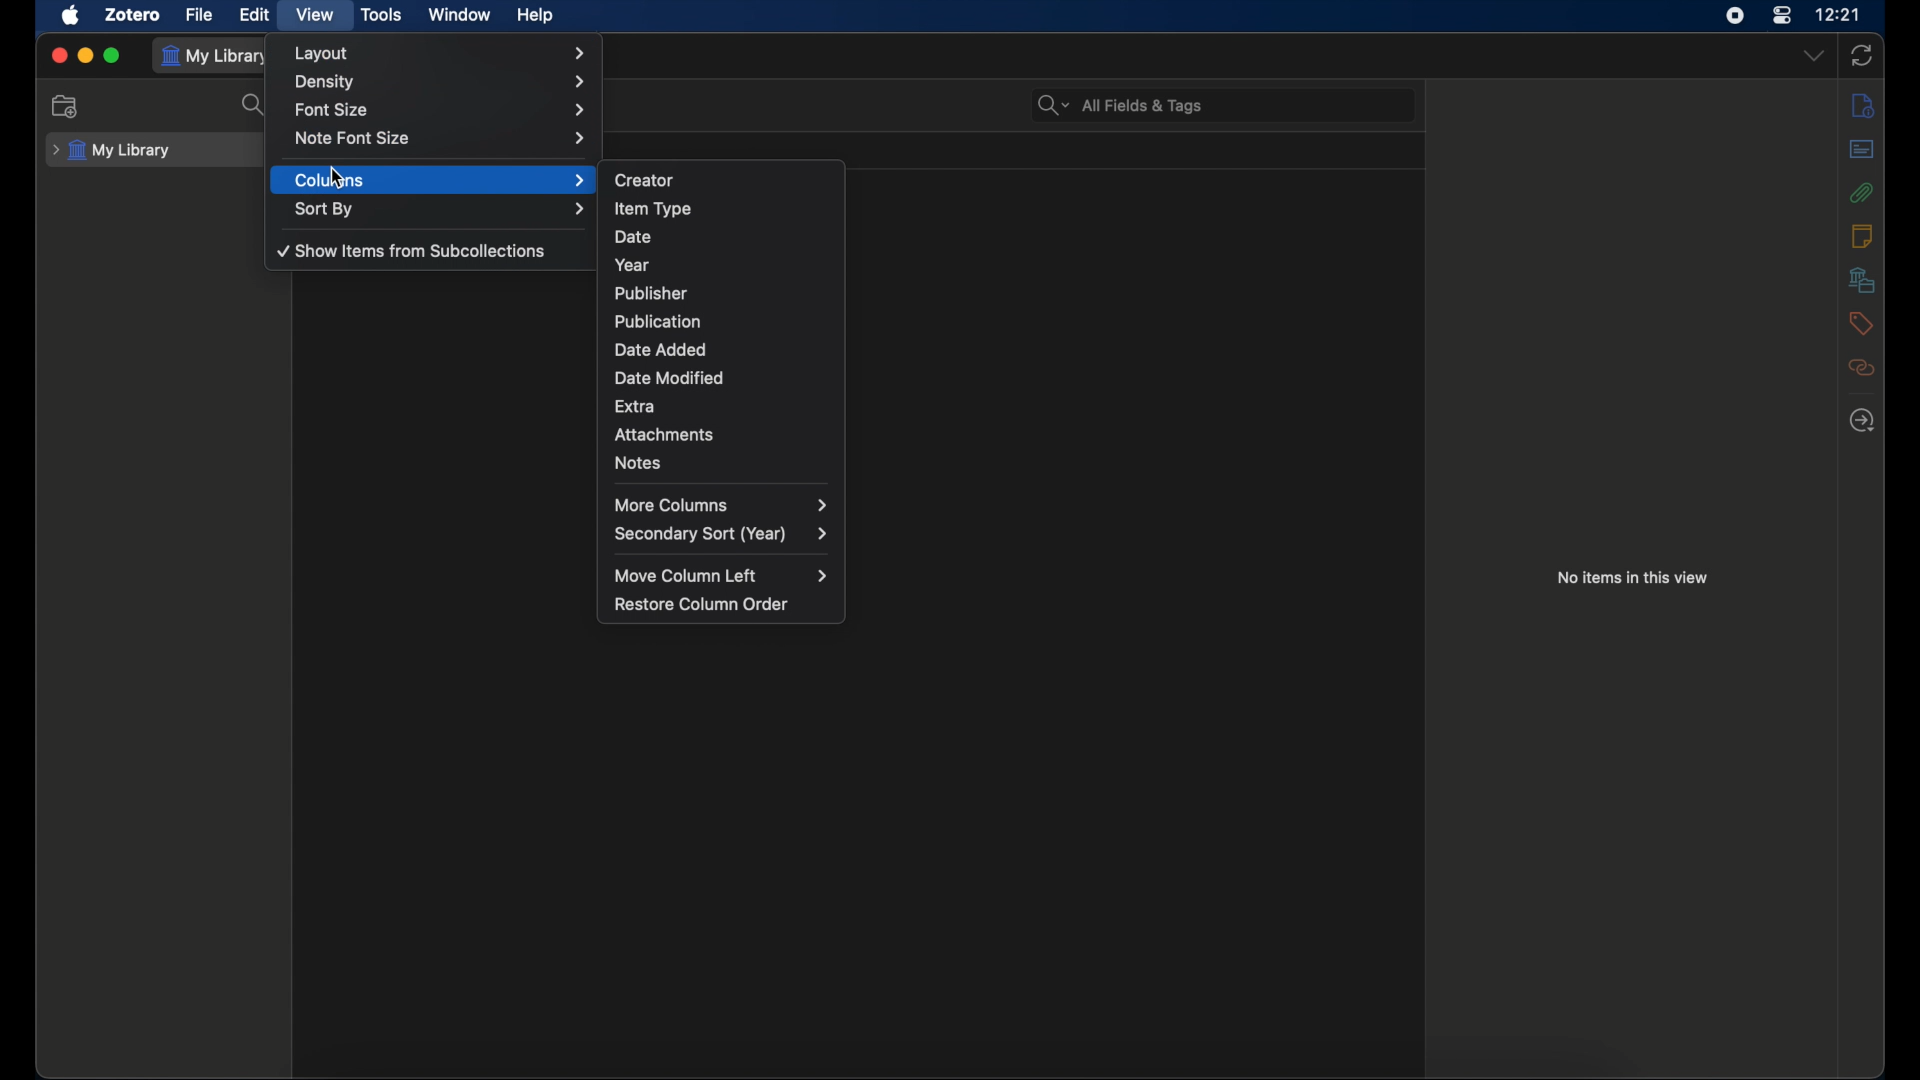  I want to click on publisher, so click(652, 293).